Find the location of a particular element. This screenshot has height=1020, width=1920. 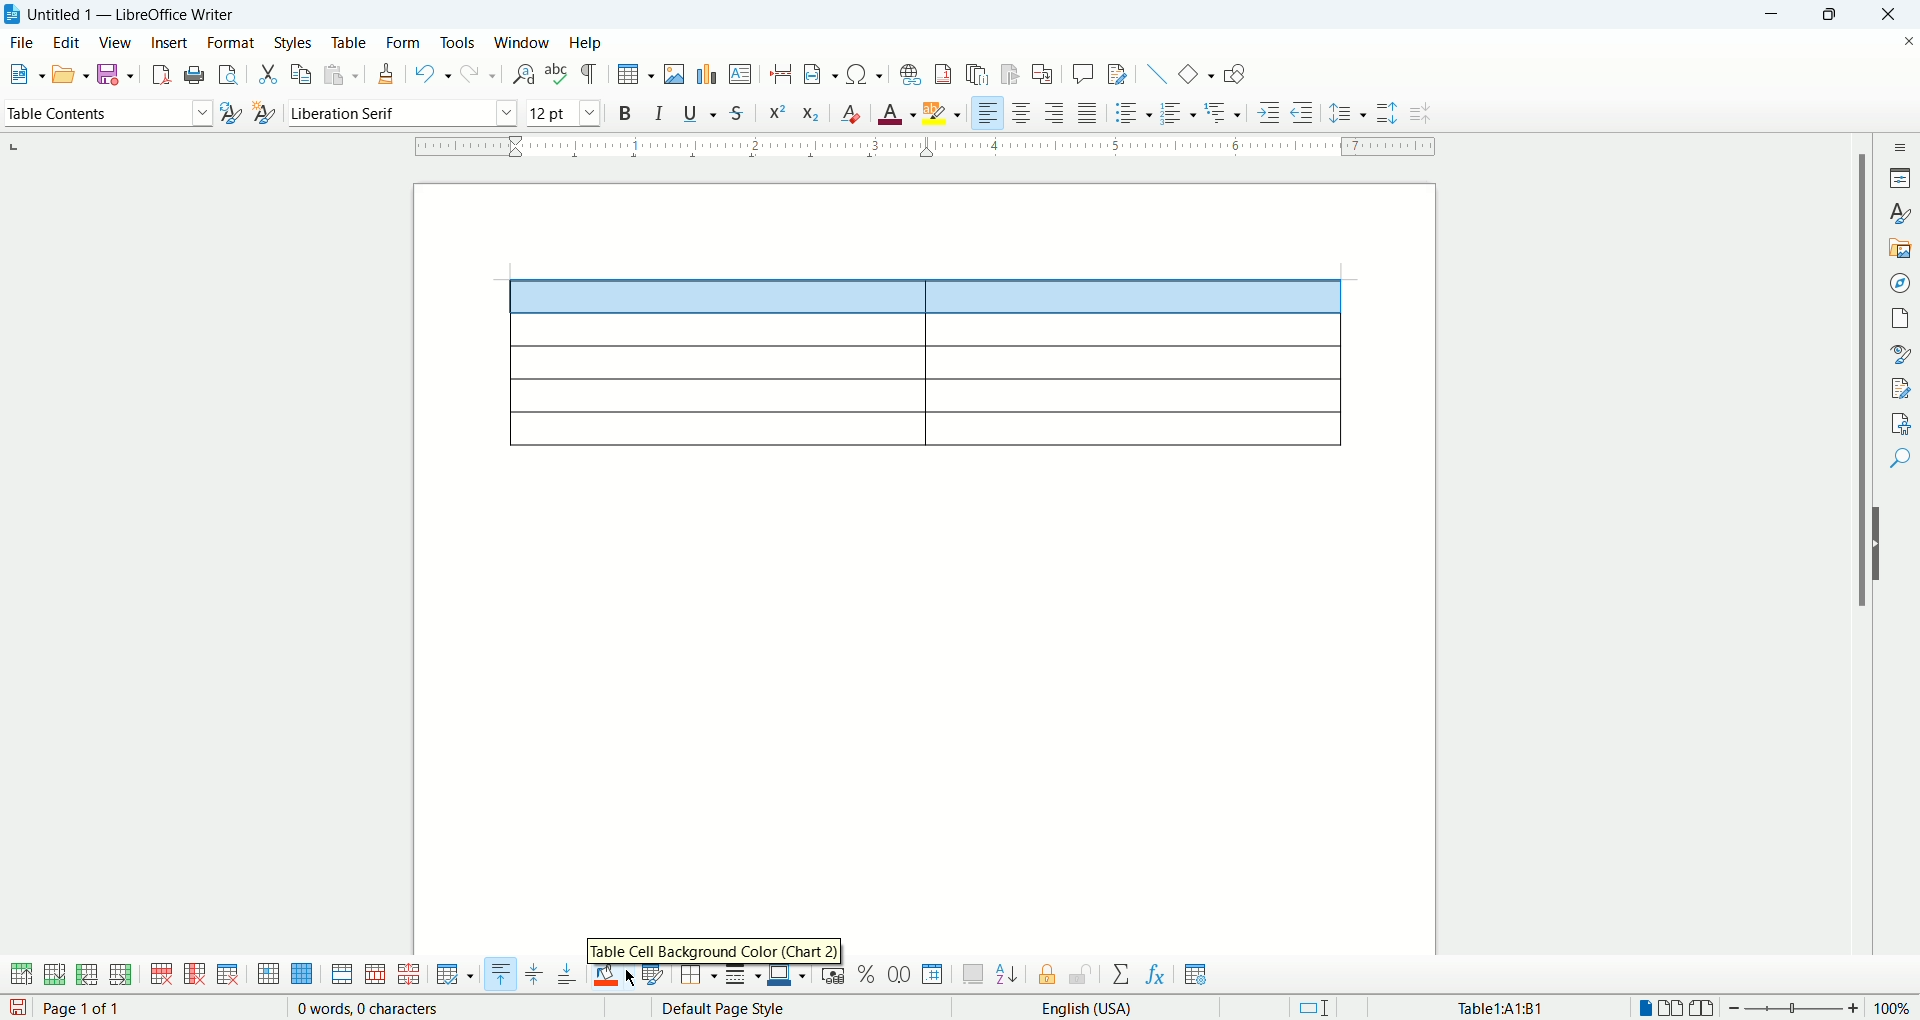

cursor is located at coordinates (633, 978).